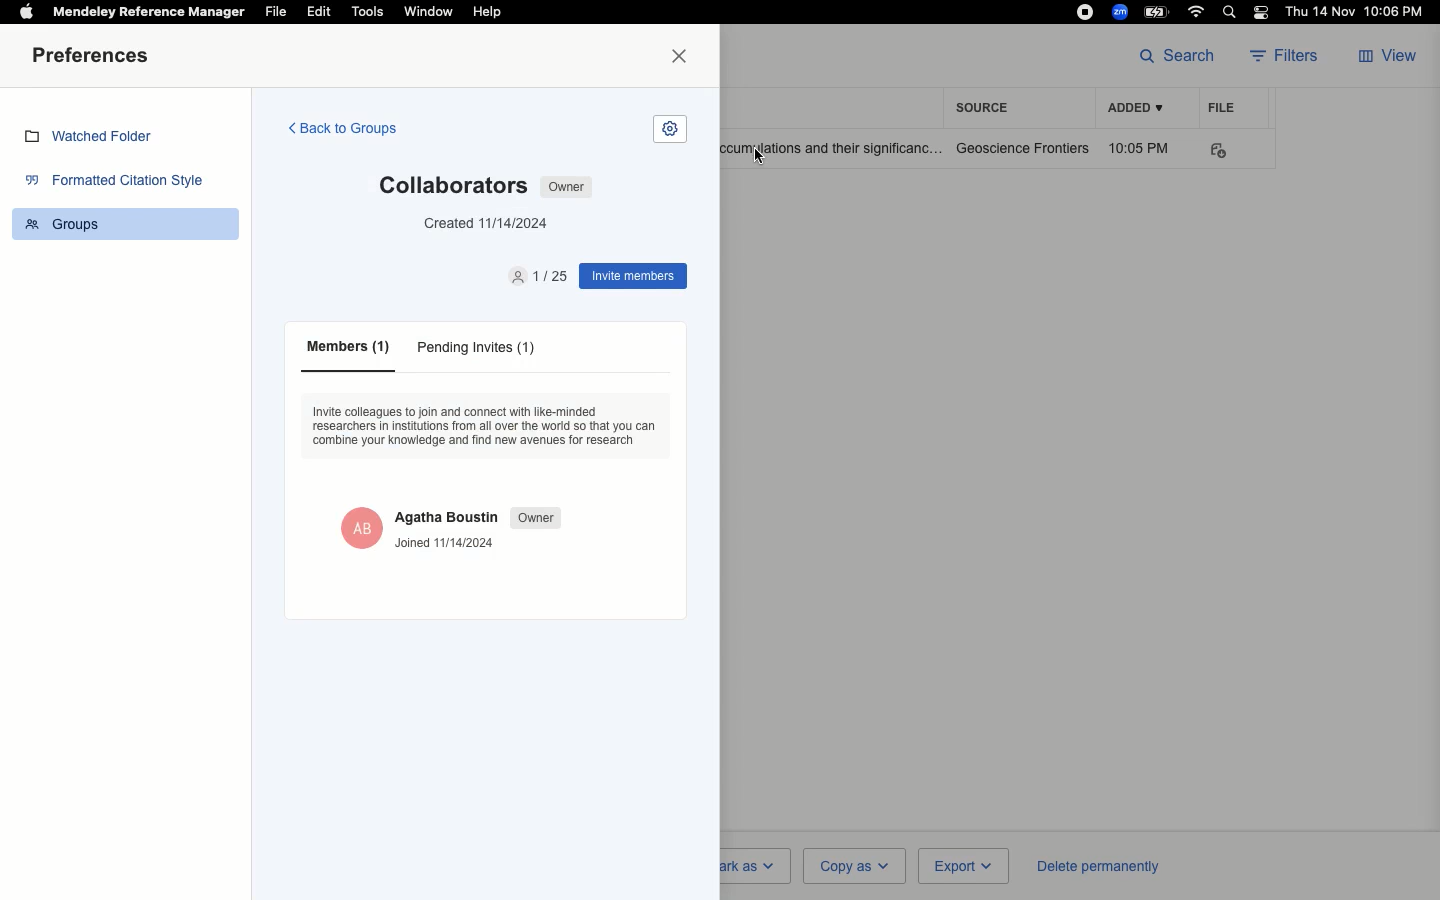 The image size is (1440, 900). I want to click on Owner, so click(536, 518).